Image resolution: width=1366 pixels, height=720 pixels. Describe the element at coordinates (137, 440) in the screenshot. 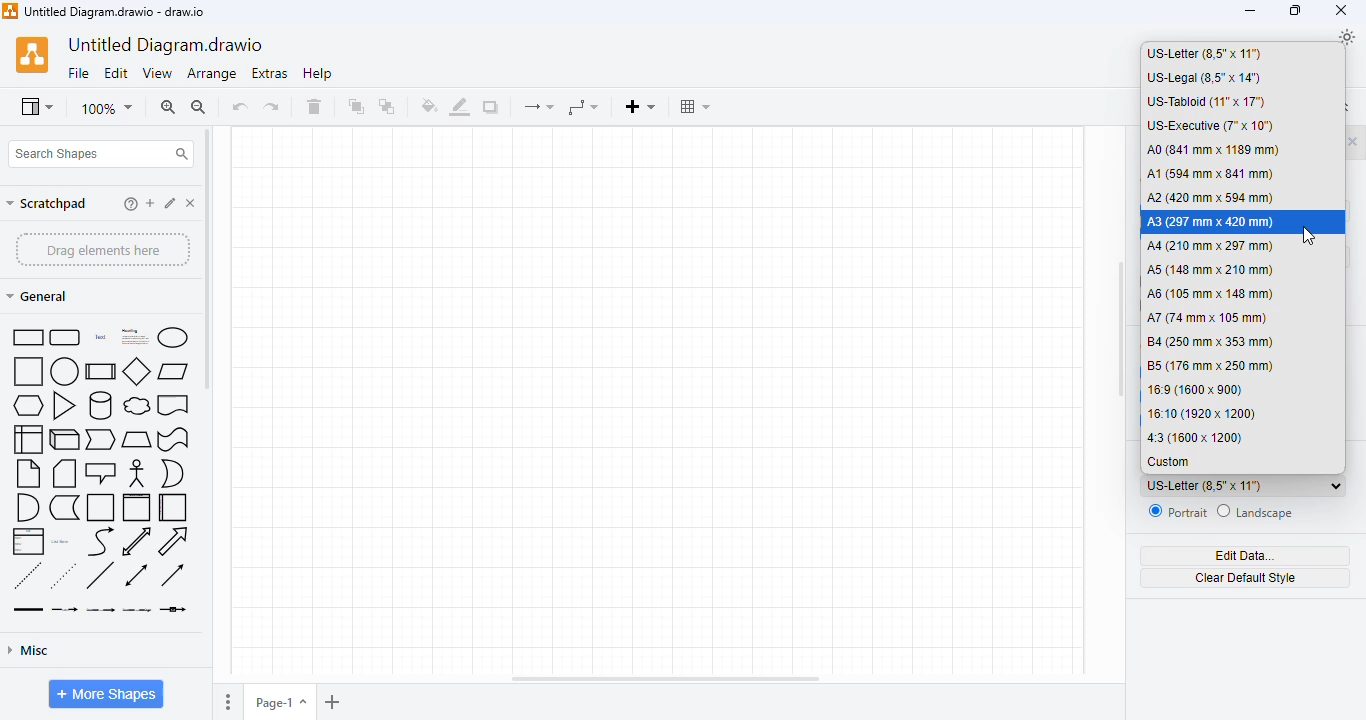

I see `trapezoid` at that location.